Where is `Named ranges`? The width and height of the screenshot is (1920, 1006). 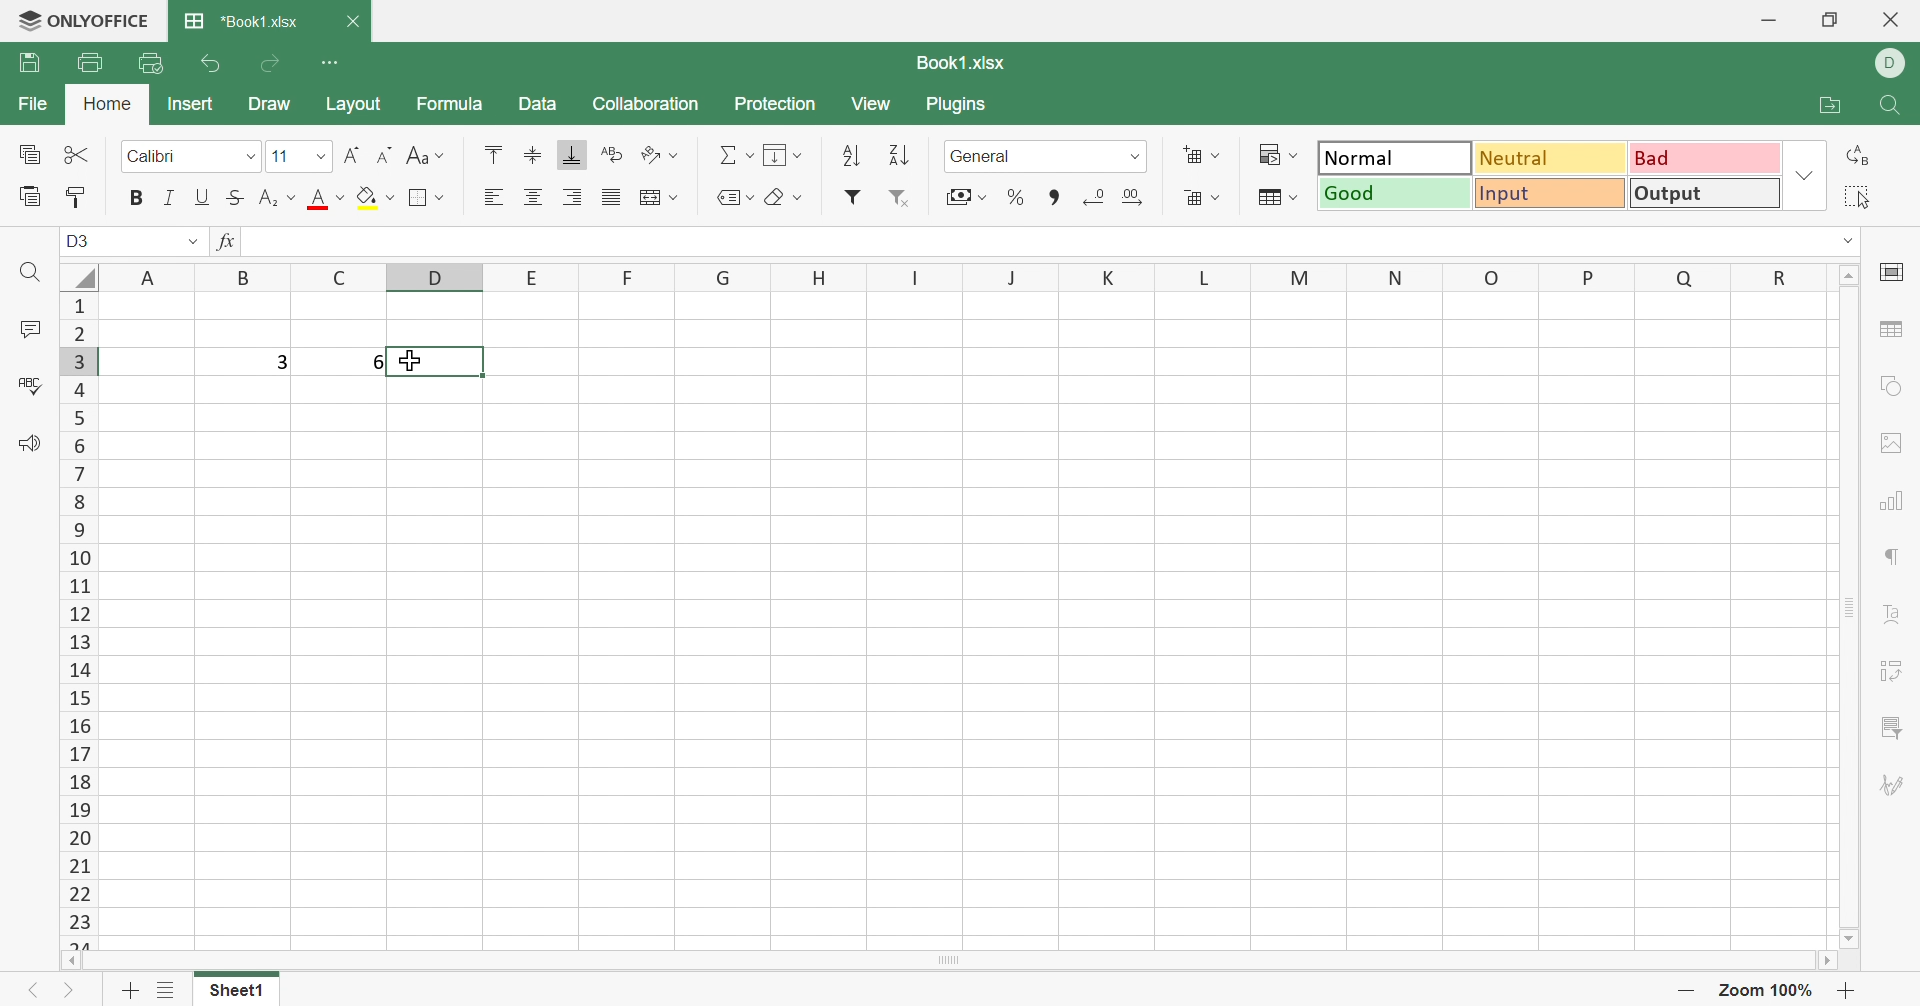 Named ranges is located at coordinates (733, 195).